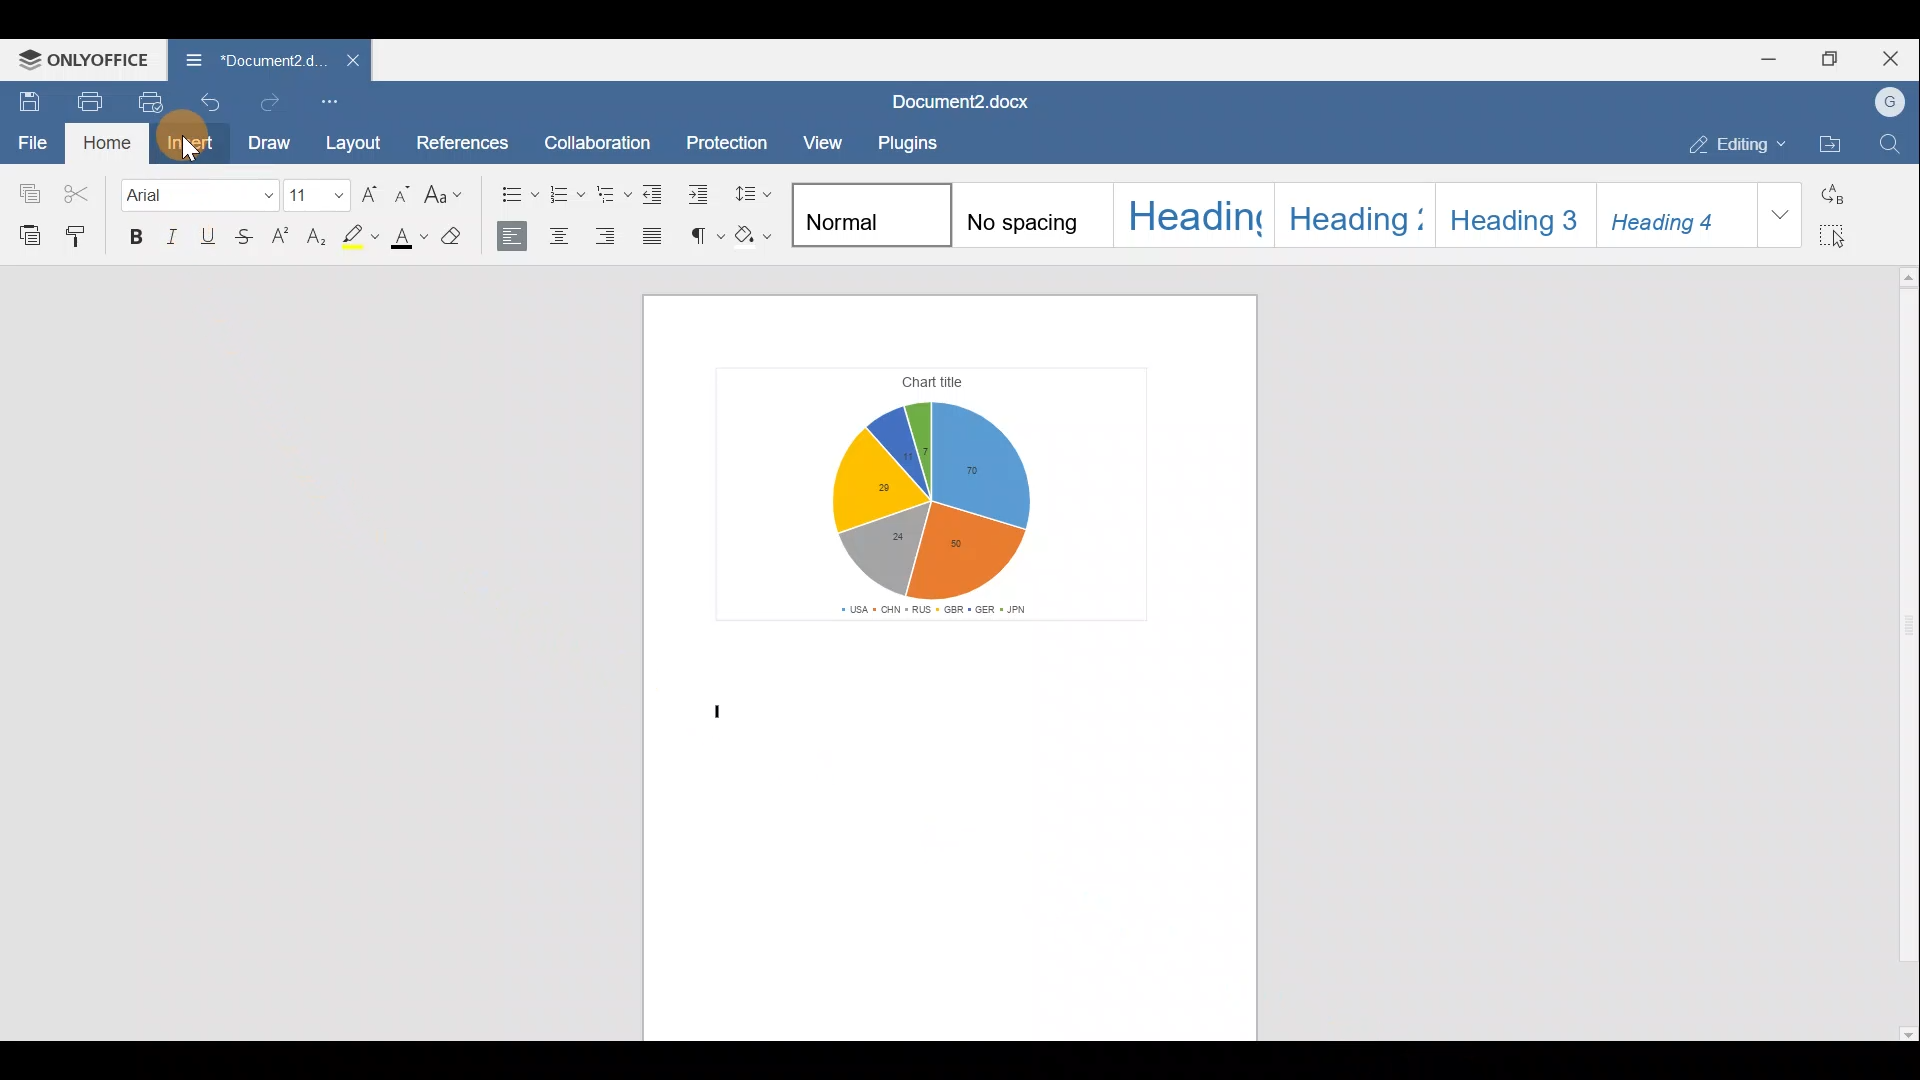 The height and width of the screenshot is (1080, 1920). Describe the element at coordinates (950, 664) in the screenshot. I see `Work area` at that location.